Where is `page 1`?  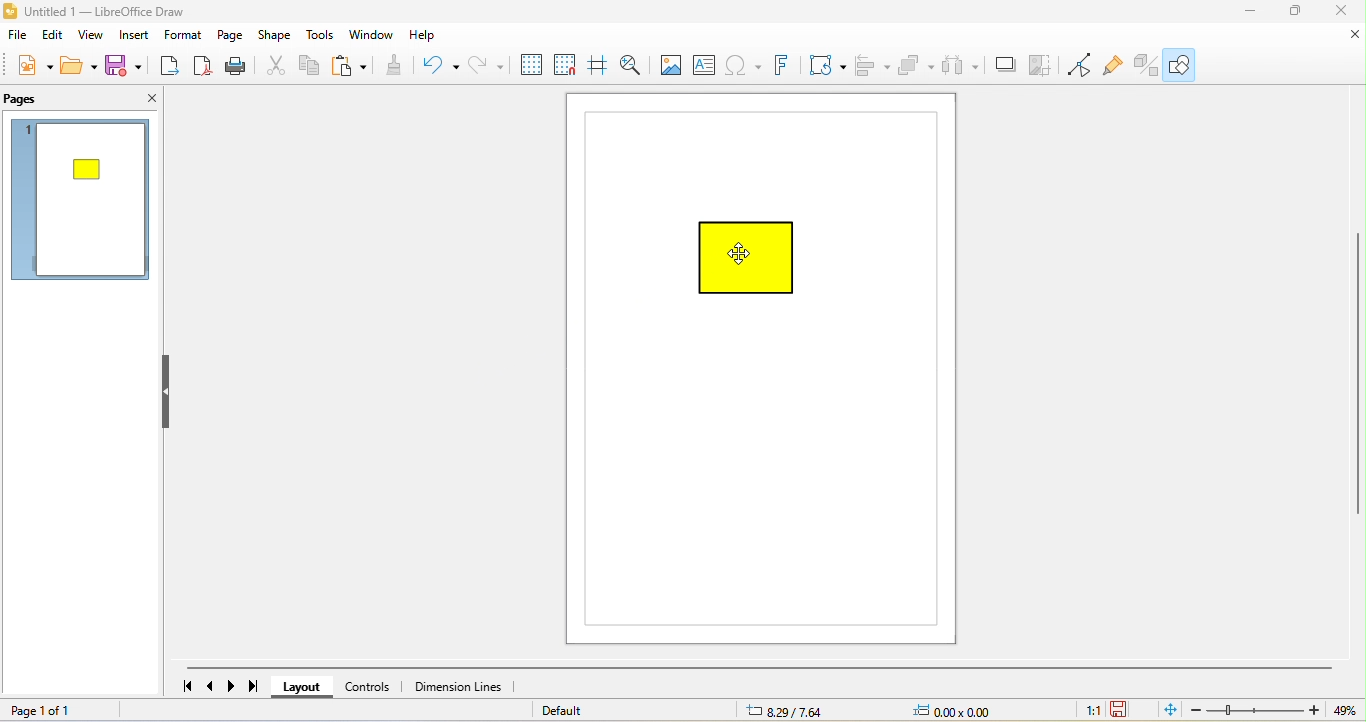
page 1 is located at coordinates (82, 204).